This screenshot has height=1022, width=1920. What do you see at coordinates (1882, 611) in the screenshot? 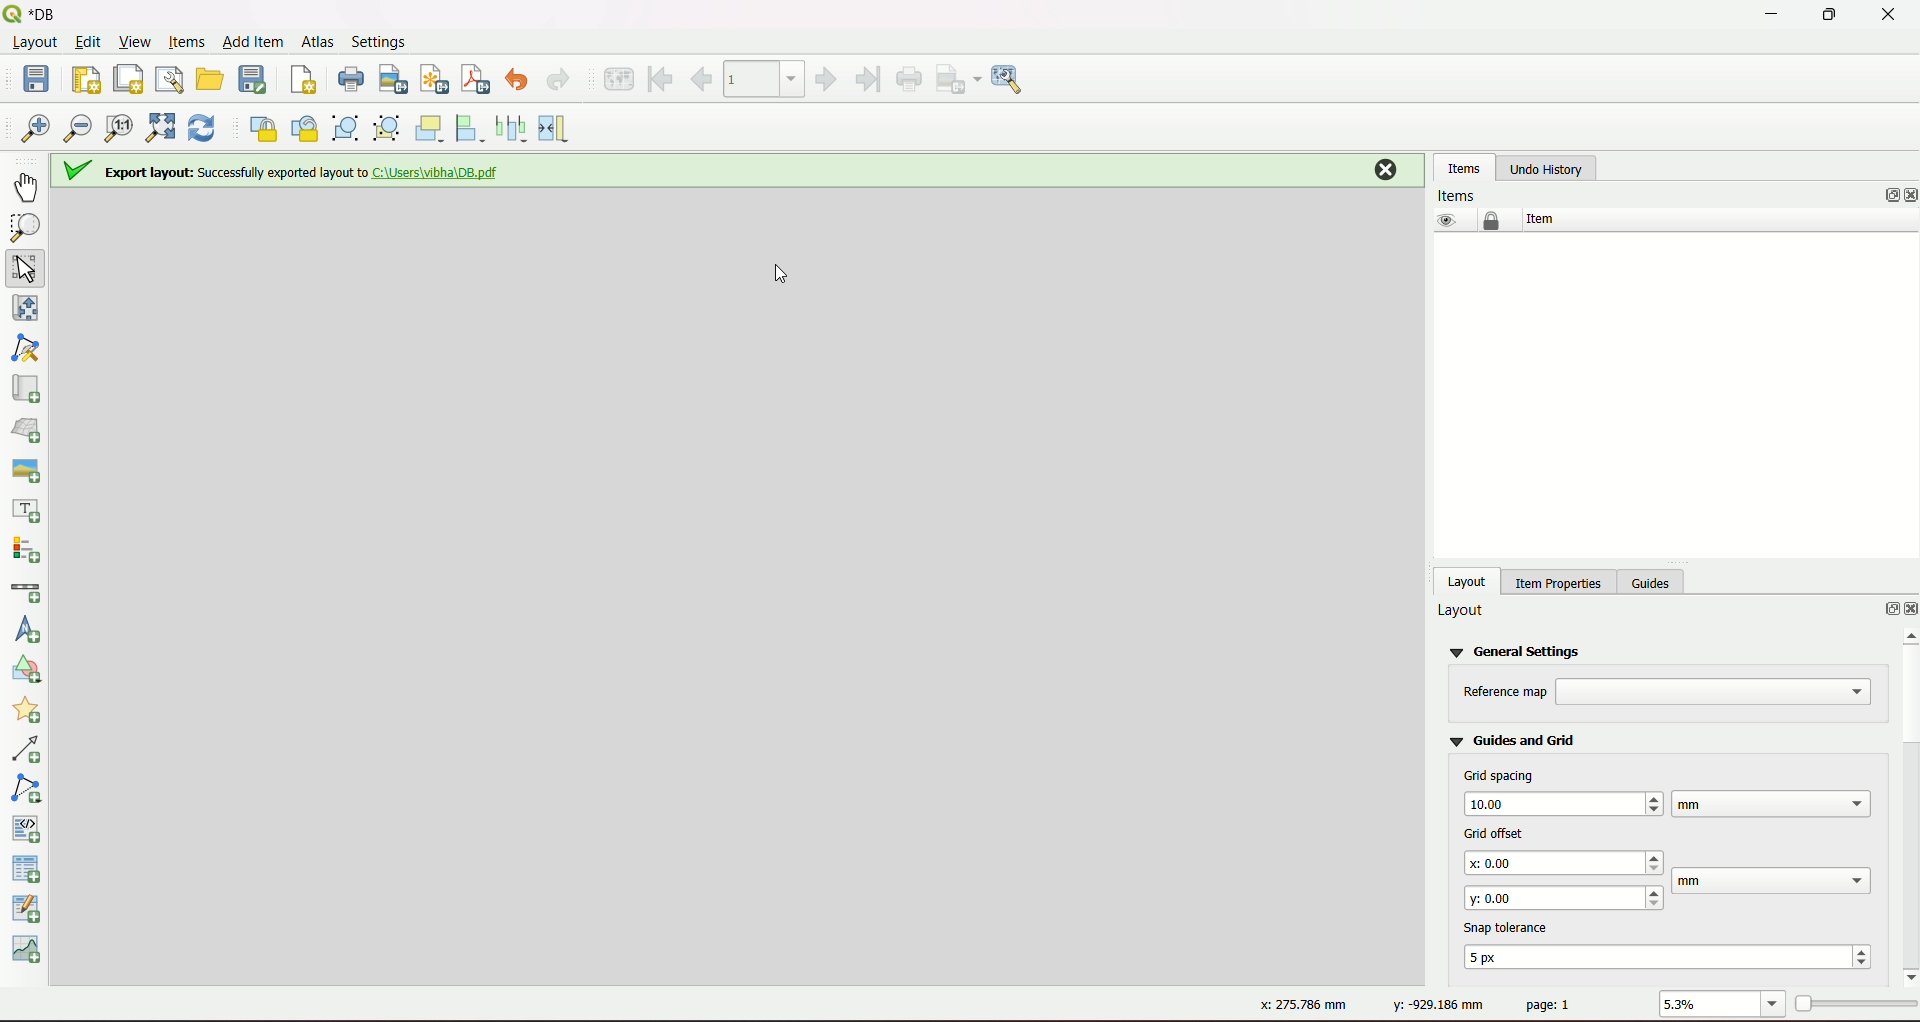
I see `options` at bounding box center [1882, 611].